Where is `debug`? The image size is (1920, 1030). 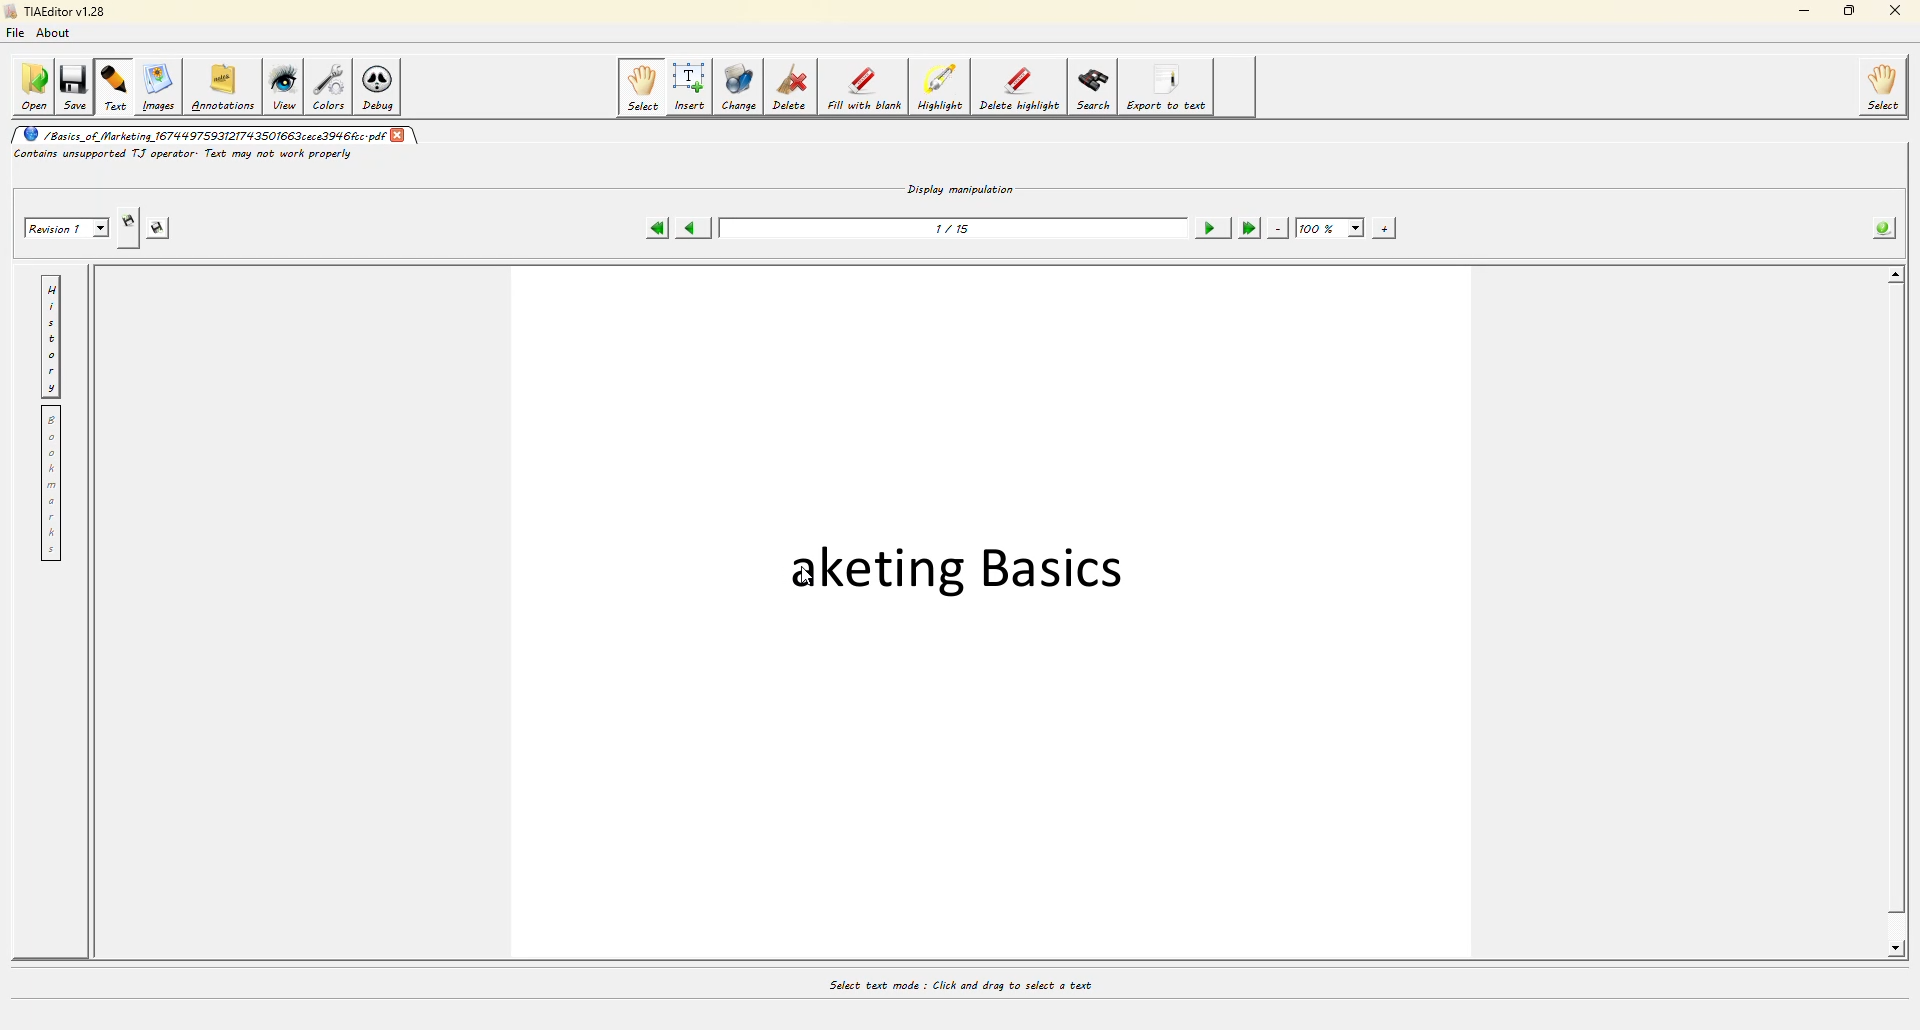
debug is located at coordinates (385, 88).